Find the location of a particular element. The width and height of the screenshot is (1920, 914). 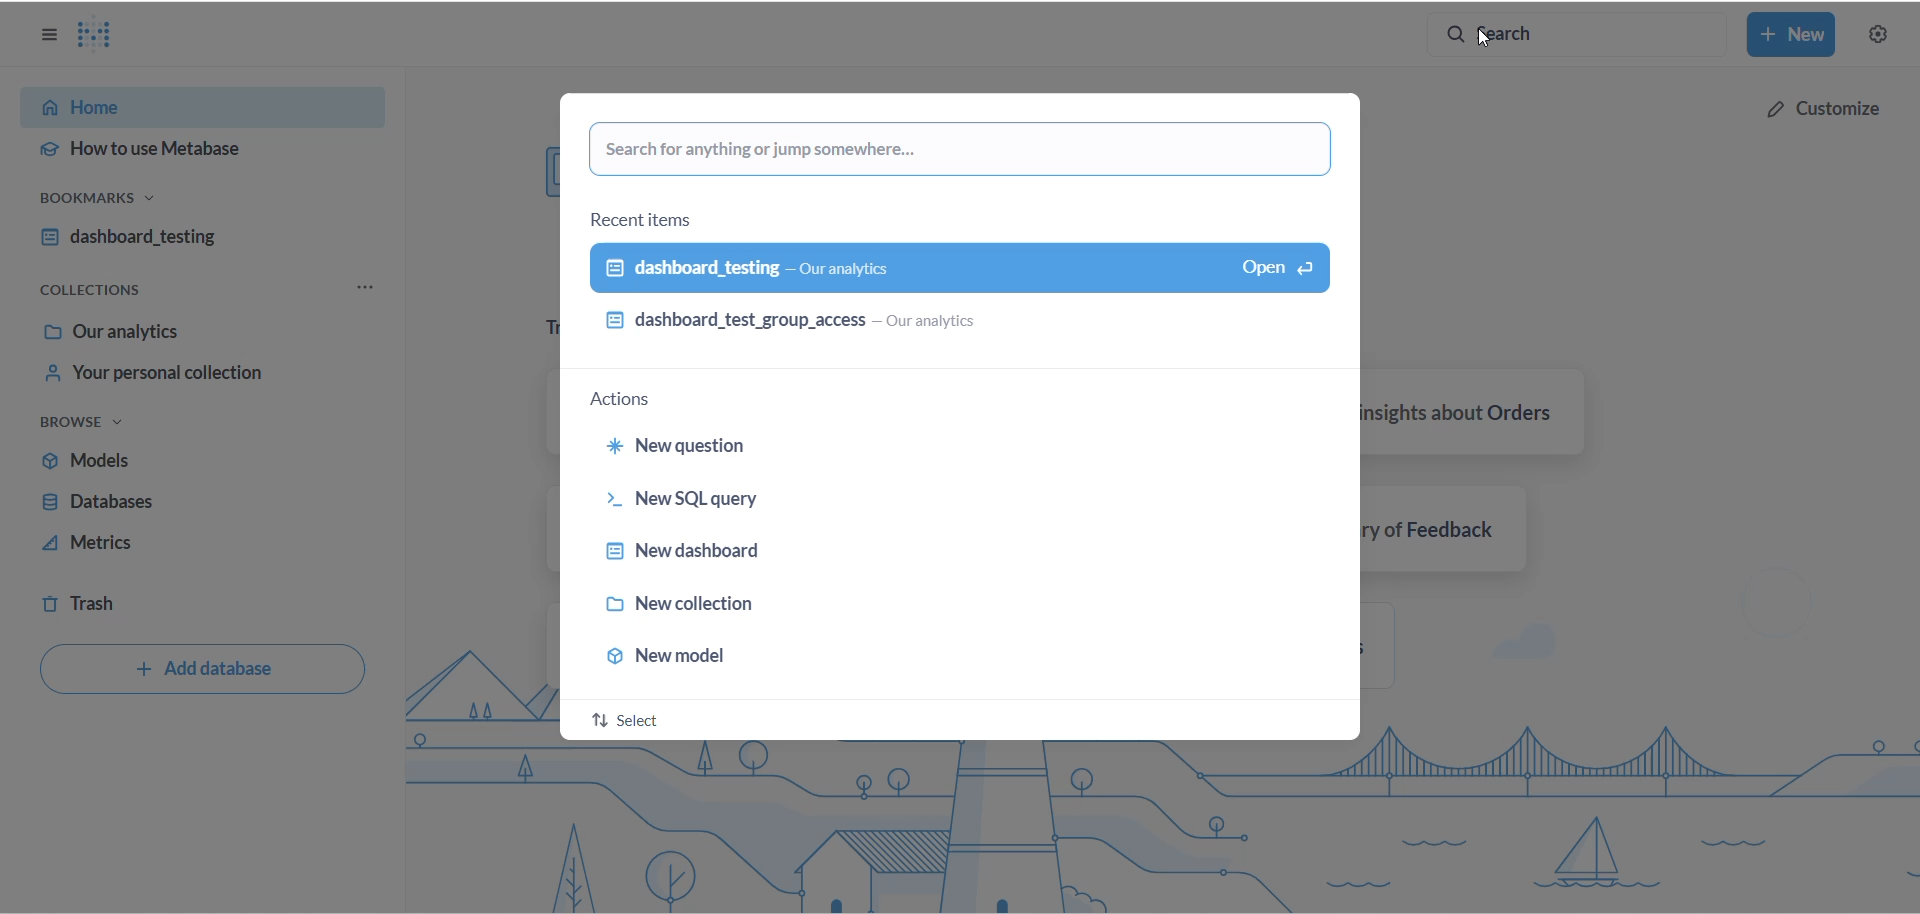

new question is located at coordinates (689, 447).